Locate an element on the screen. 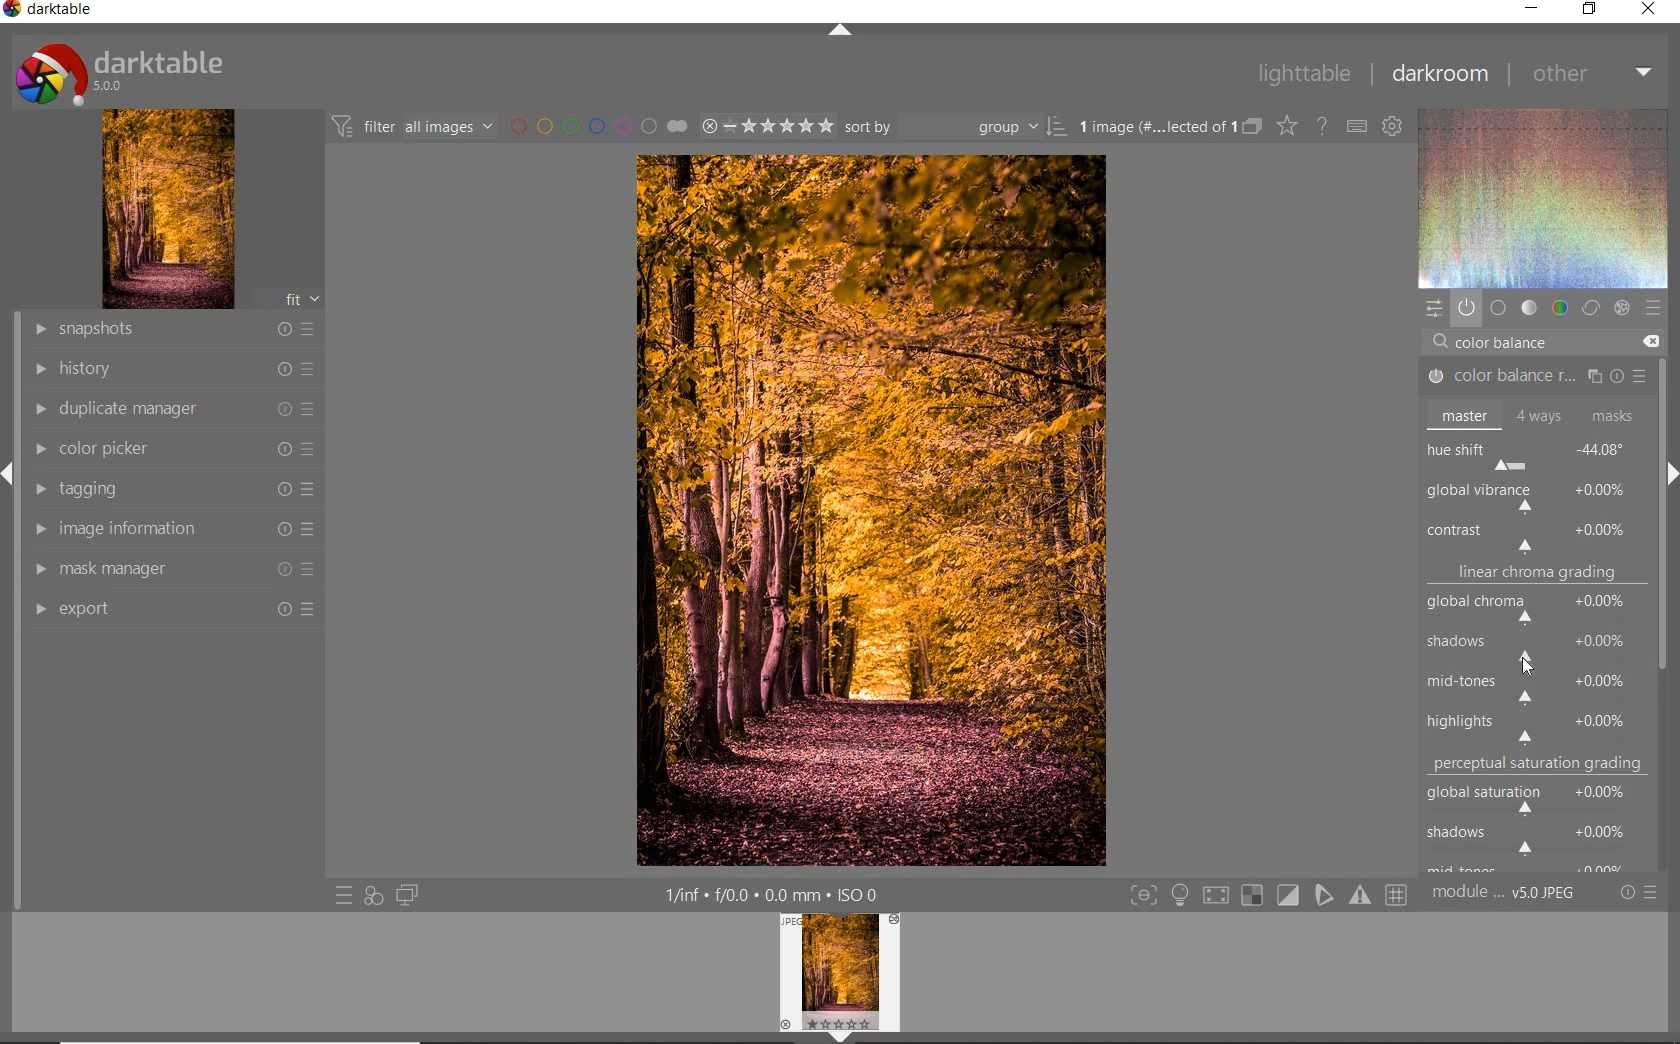 The image size is (1680, 1044). quick access for applying any style is located at coordinates (374, 896).